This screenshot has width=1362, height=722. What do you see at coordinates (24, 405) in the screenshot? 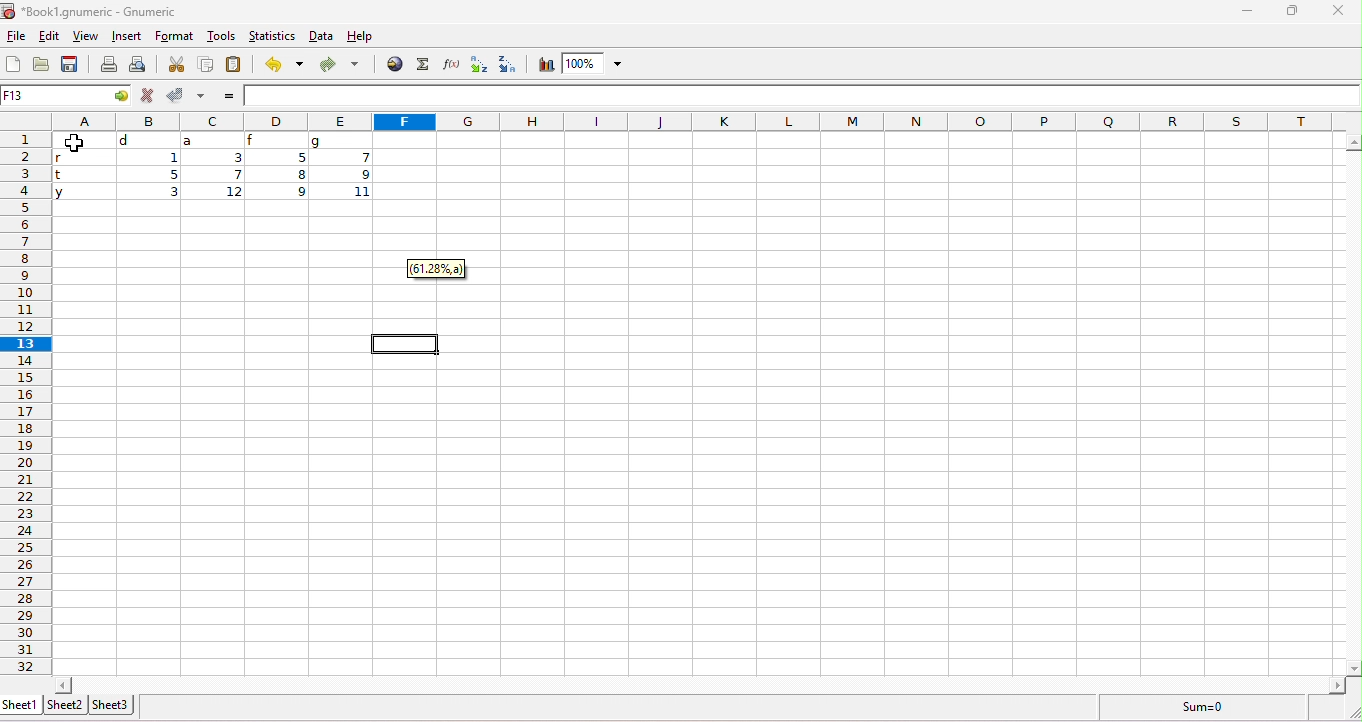
I see `row numbers` at bounding box center [24, 405].